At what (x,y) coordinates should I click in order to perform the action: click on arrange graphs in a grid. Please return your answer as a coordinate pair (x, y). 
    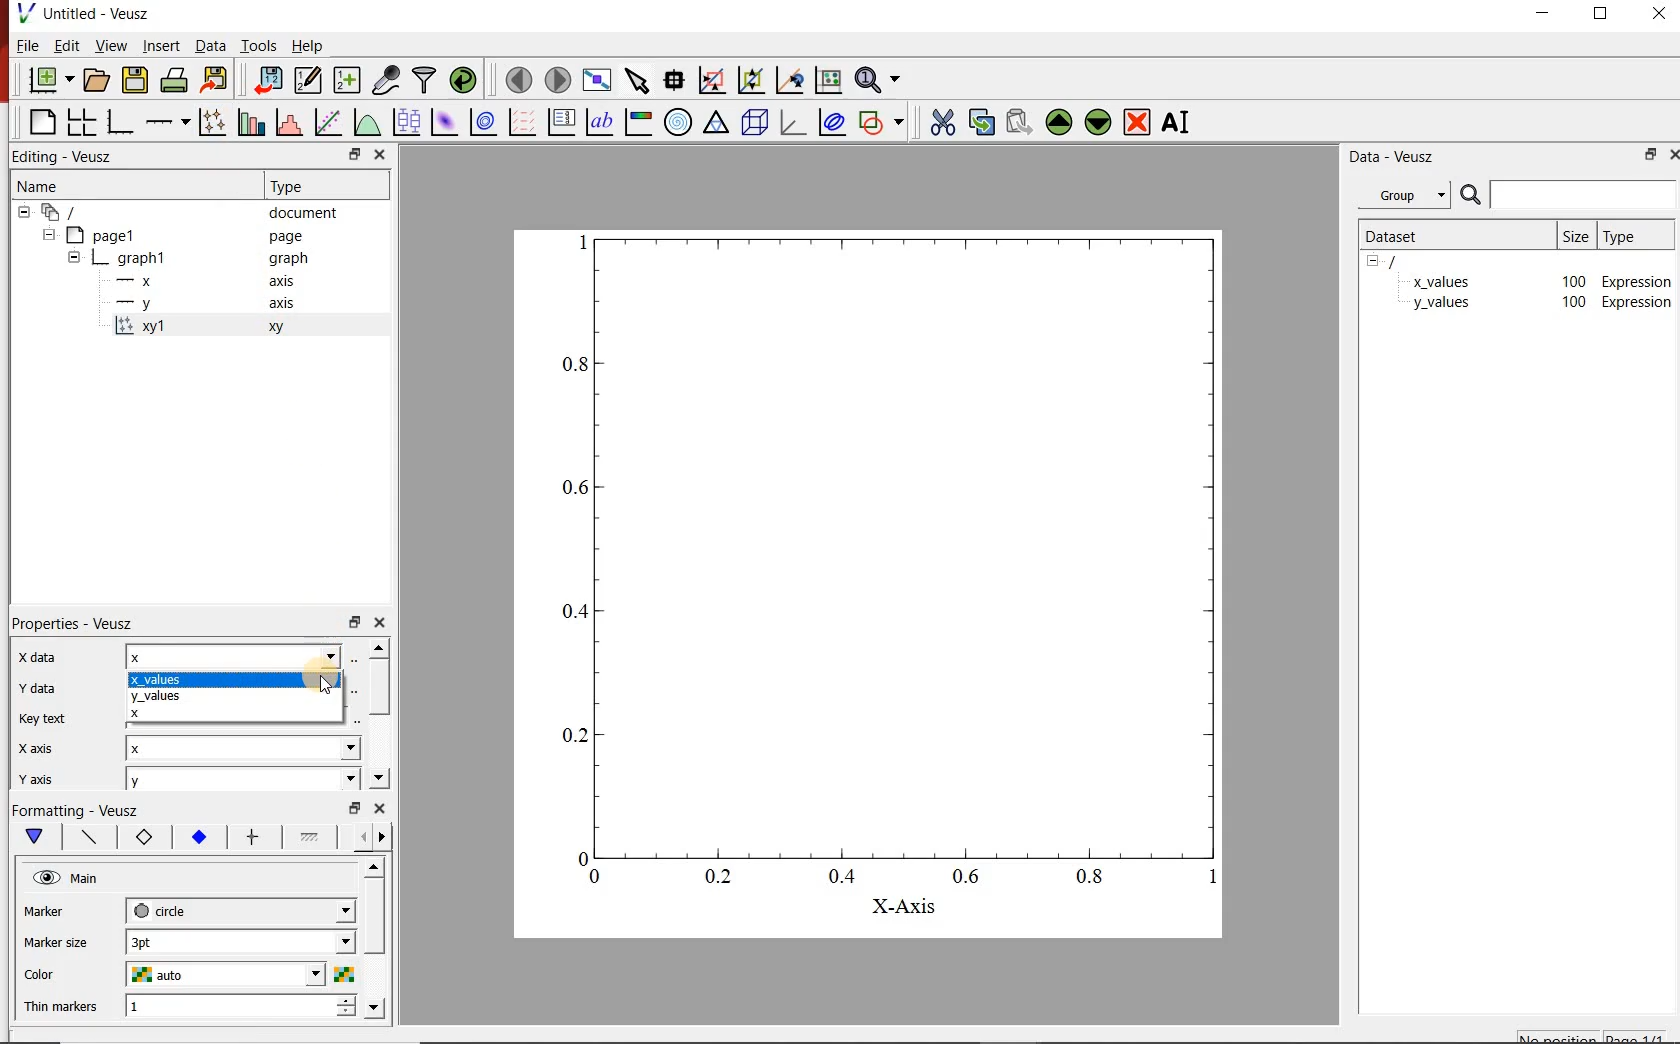
    Looking at the image, I should click on (81, 123).